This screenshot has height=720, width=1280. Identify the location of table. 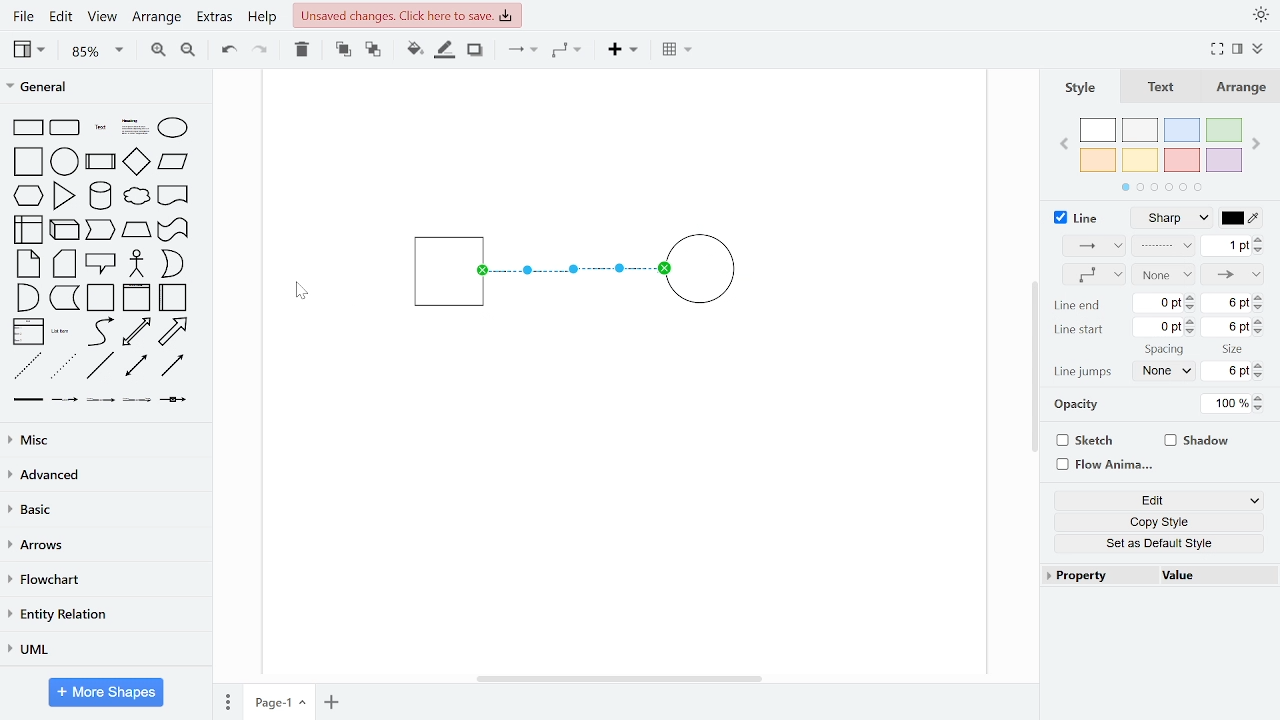
(679, 51).